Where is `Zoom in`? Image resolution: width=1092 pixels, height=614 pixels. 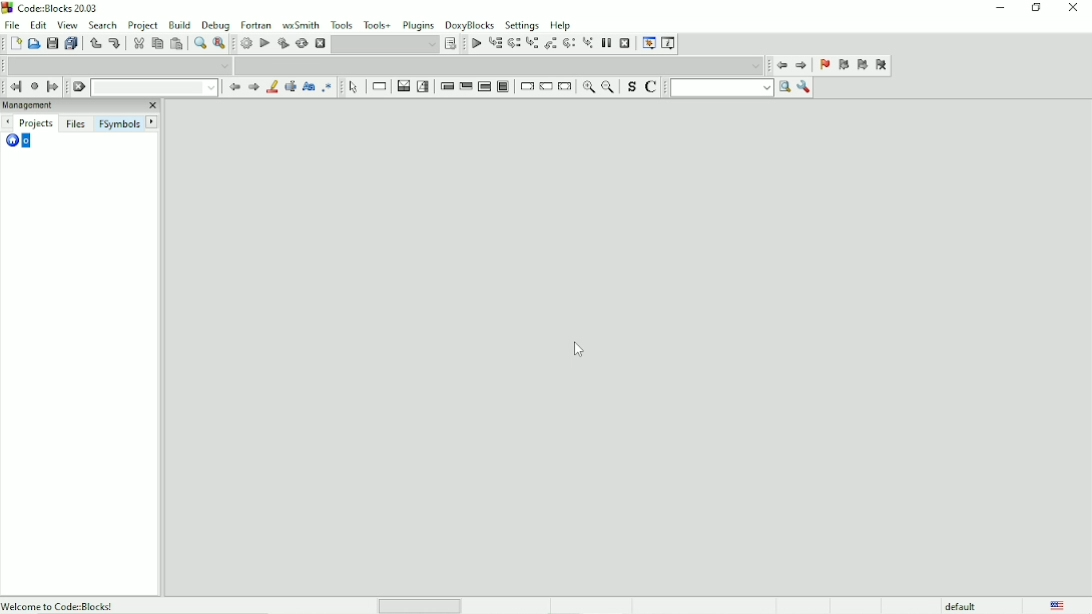
Zoom in is located at coordinates (588, 88).